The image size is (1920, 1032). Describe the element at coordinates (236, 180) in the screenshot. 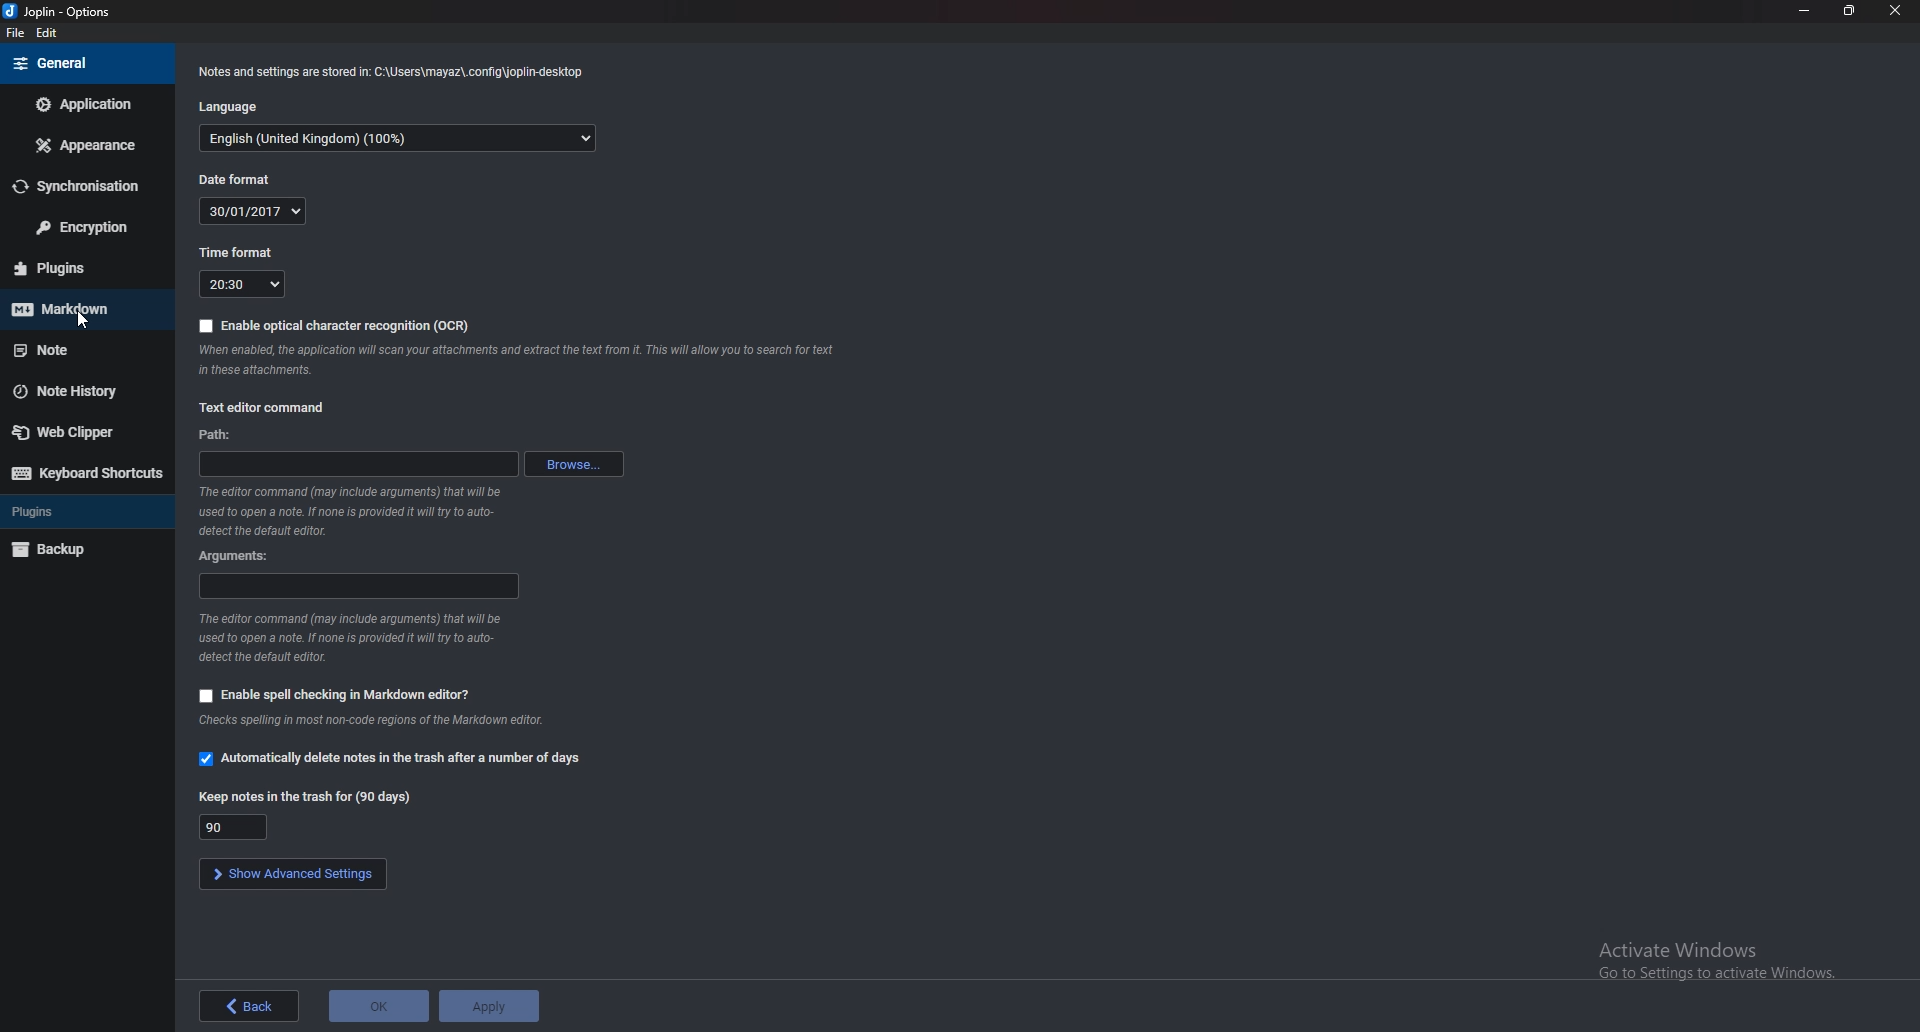

I see `Date format` at that location.